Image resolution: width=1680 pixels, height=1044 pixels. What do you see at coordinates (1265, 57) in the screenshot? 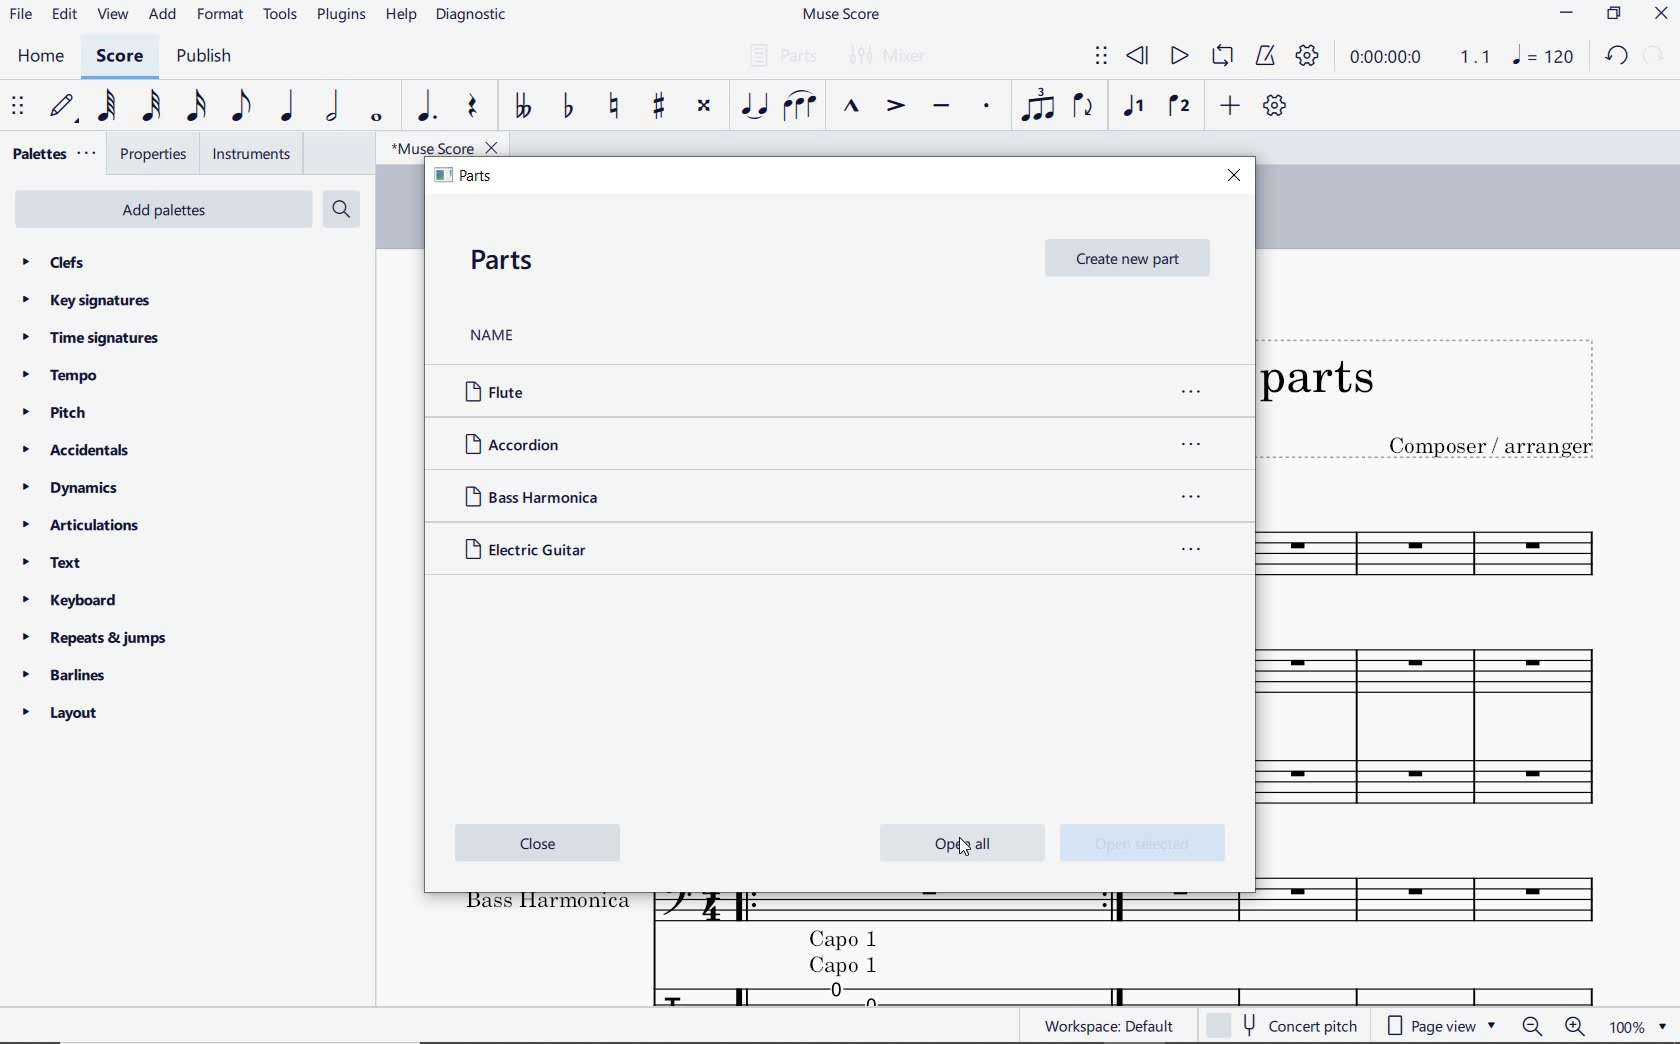
I see `metronome` at bounding box center [1265, 57].